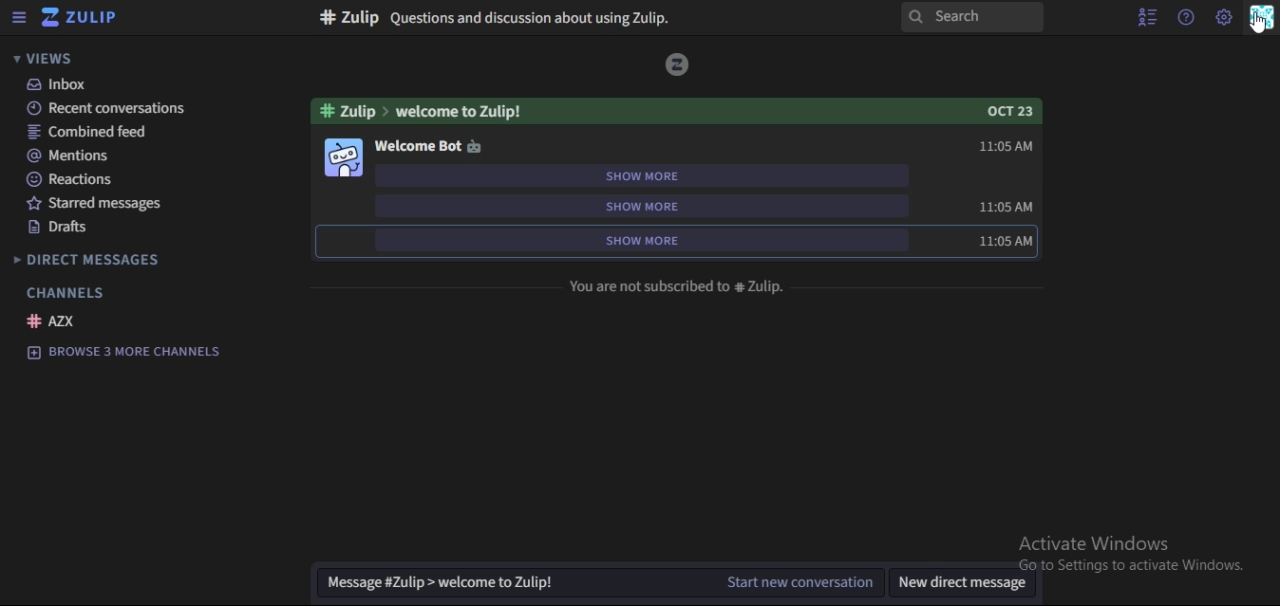 The width and height of the screenshot is (1280, 606). What do you see at coordinates (1261, 28) in the screenshot?
I see `cursor` at bounding box center [1261, 28].